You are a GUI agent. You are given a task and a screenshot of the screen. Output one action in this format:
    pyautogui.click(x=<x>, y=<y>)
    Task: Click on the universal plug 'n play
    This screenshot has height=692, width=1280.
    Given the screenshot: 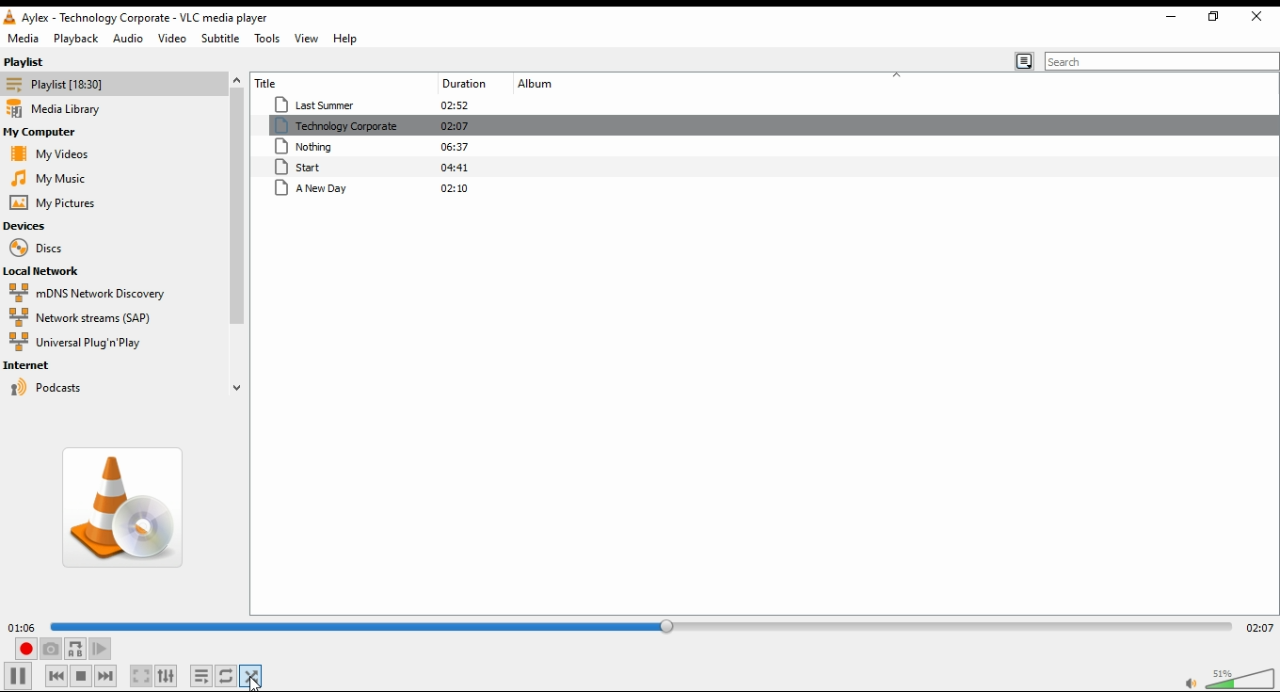 What is the action you would take?
    pyautogui.click(x=91, y=341)
    